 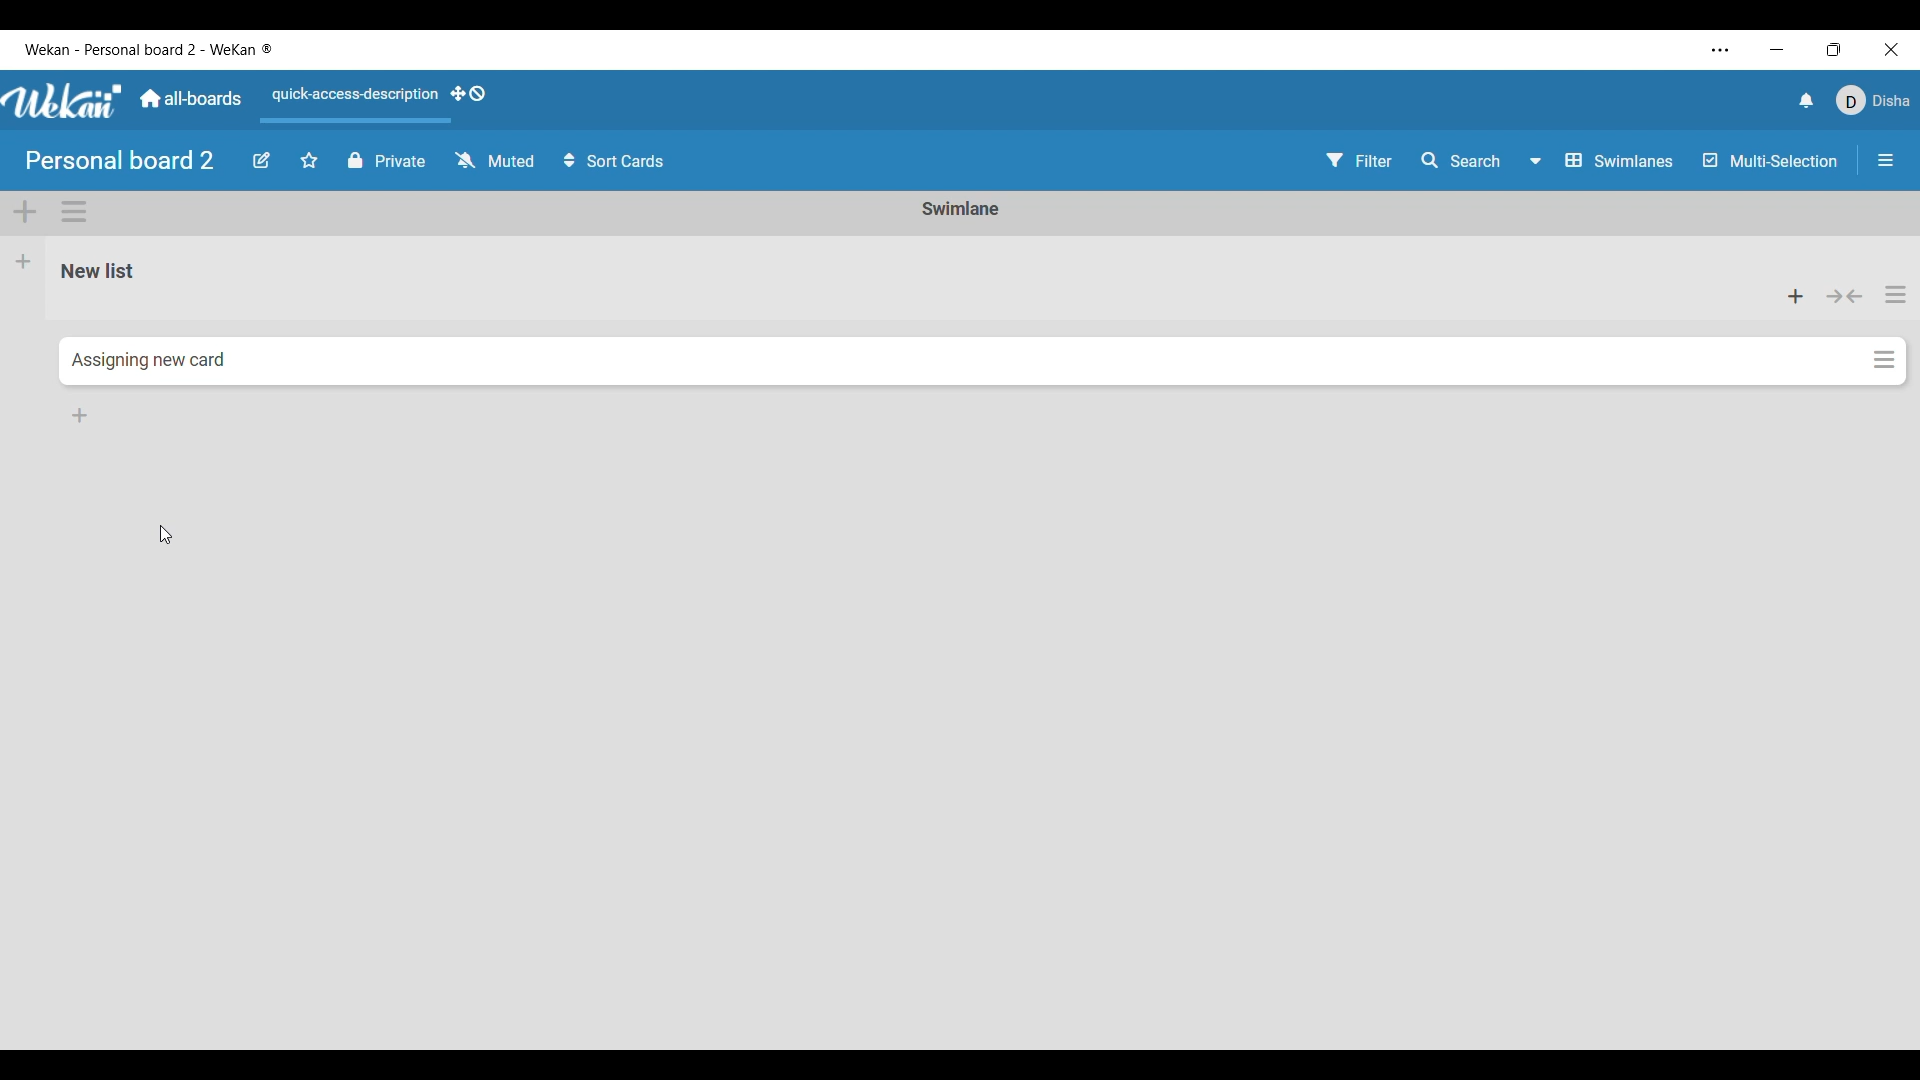 What do you see at coordinates (1797, 296) in the screenshot?
I see `Add card to top of list` at bounding box center [1797, 296].